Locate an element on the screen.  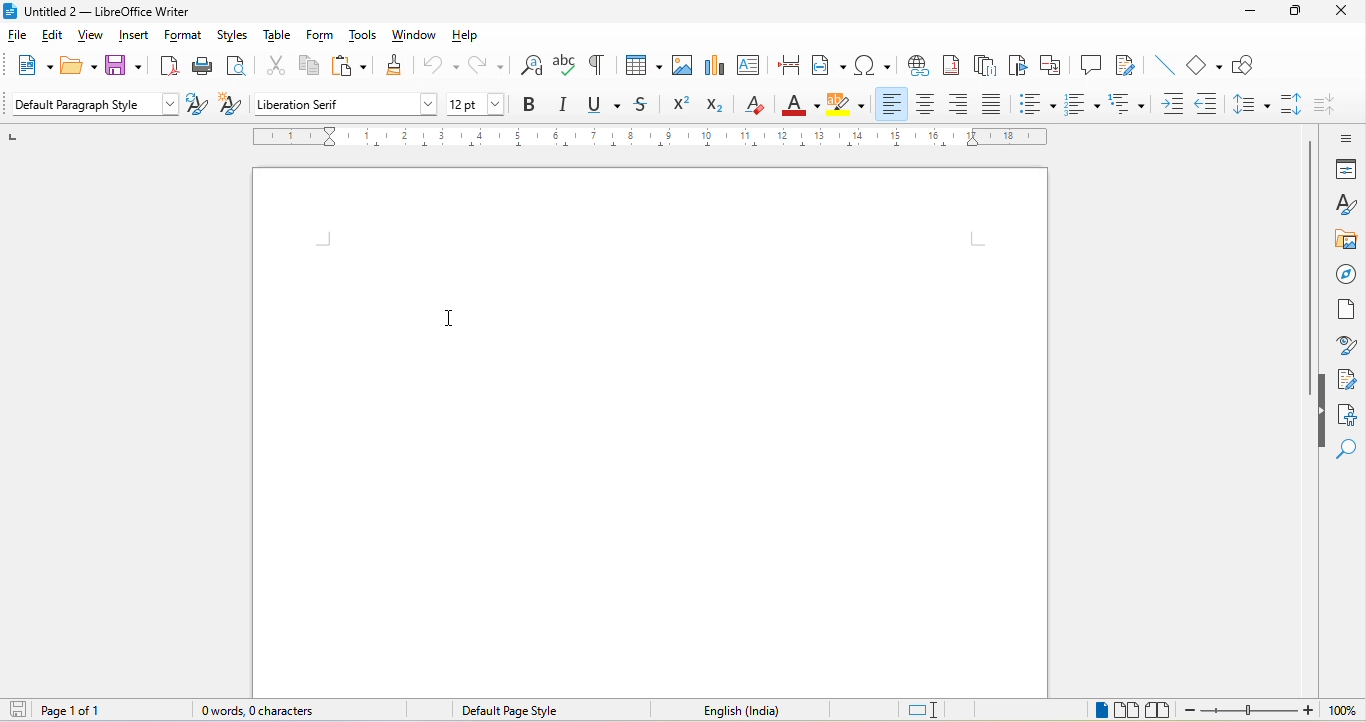
cut is located at coordinates (273, 69).